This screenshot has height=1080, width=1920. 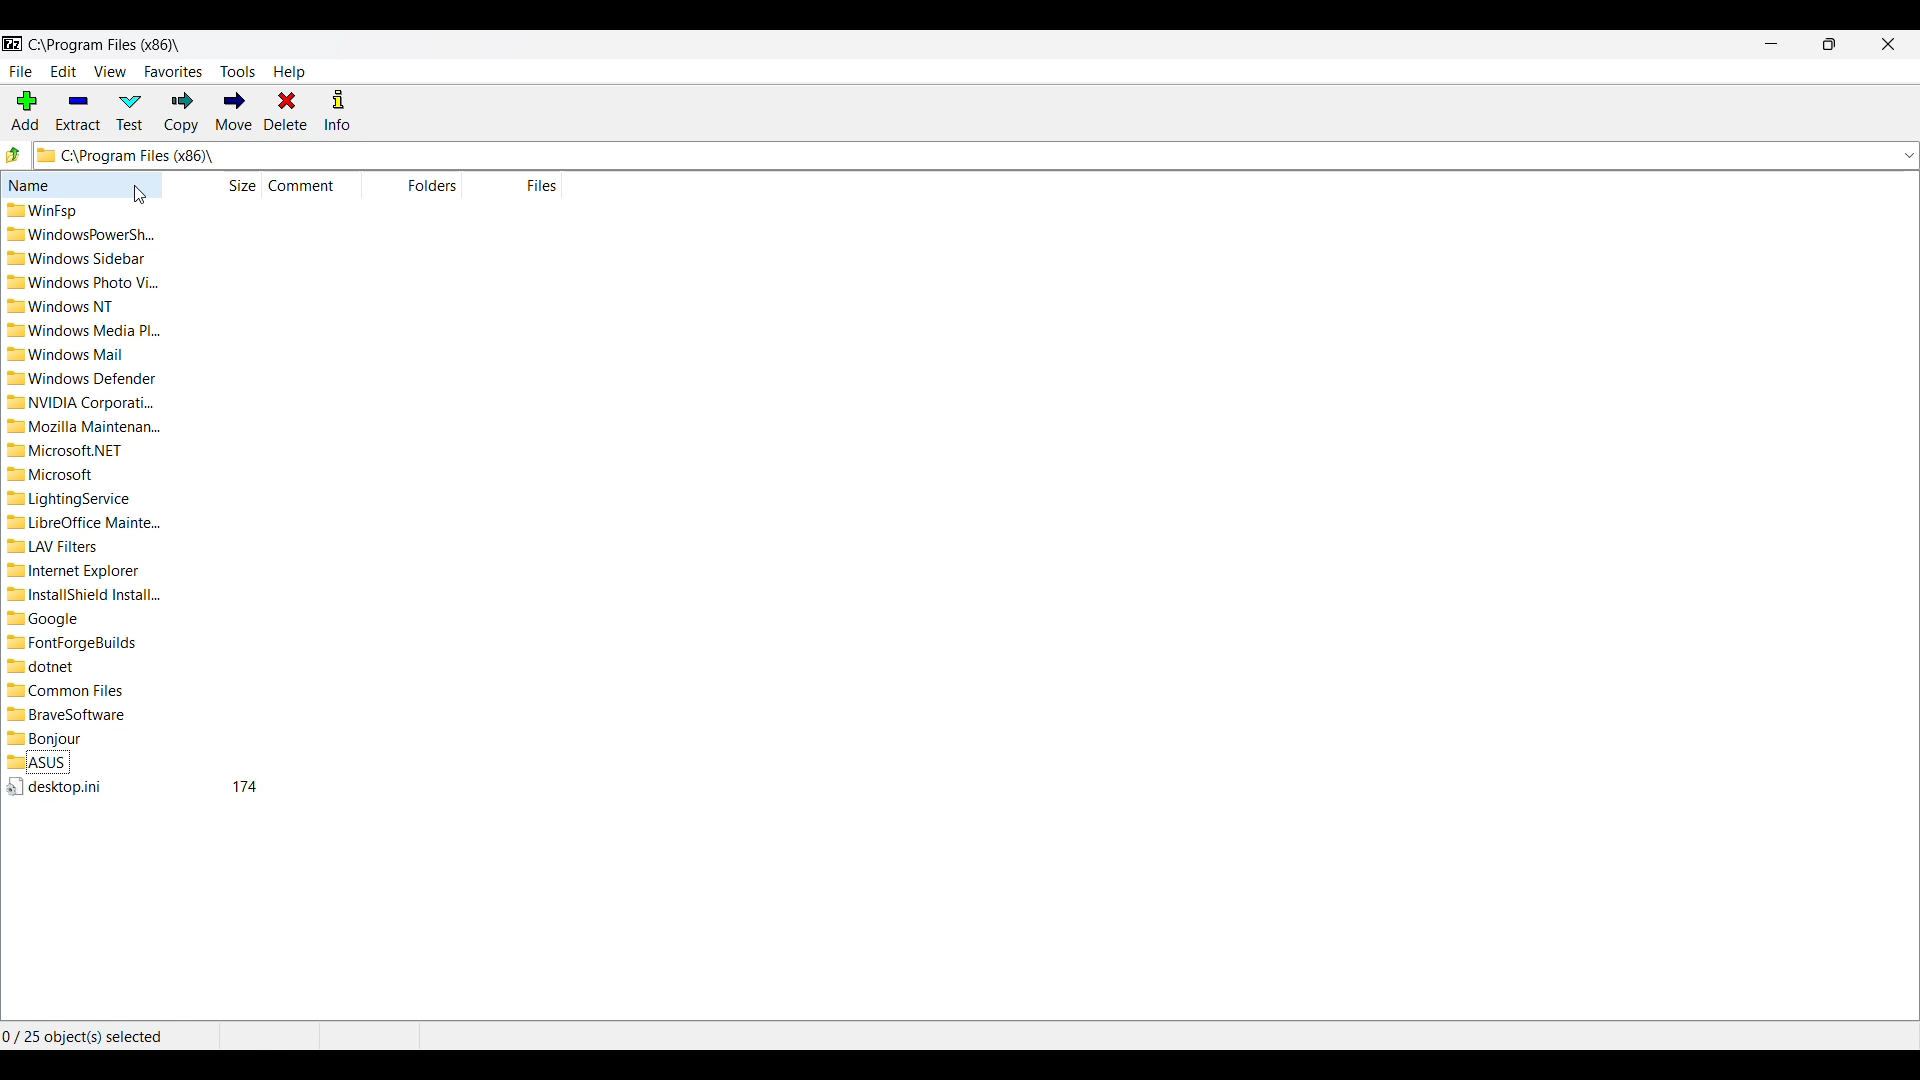 What do you see at coordinates (1830, 44) in the screenshot?
I see `Show interface in a smaller tab` at bounding box center [1830, 44].